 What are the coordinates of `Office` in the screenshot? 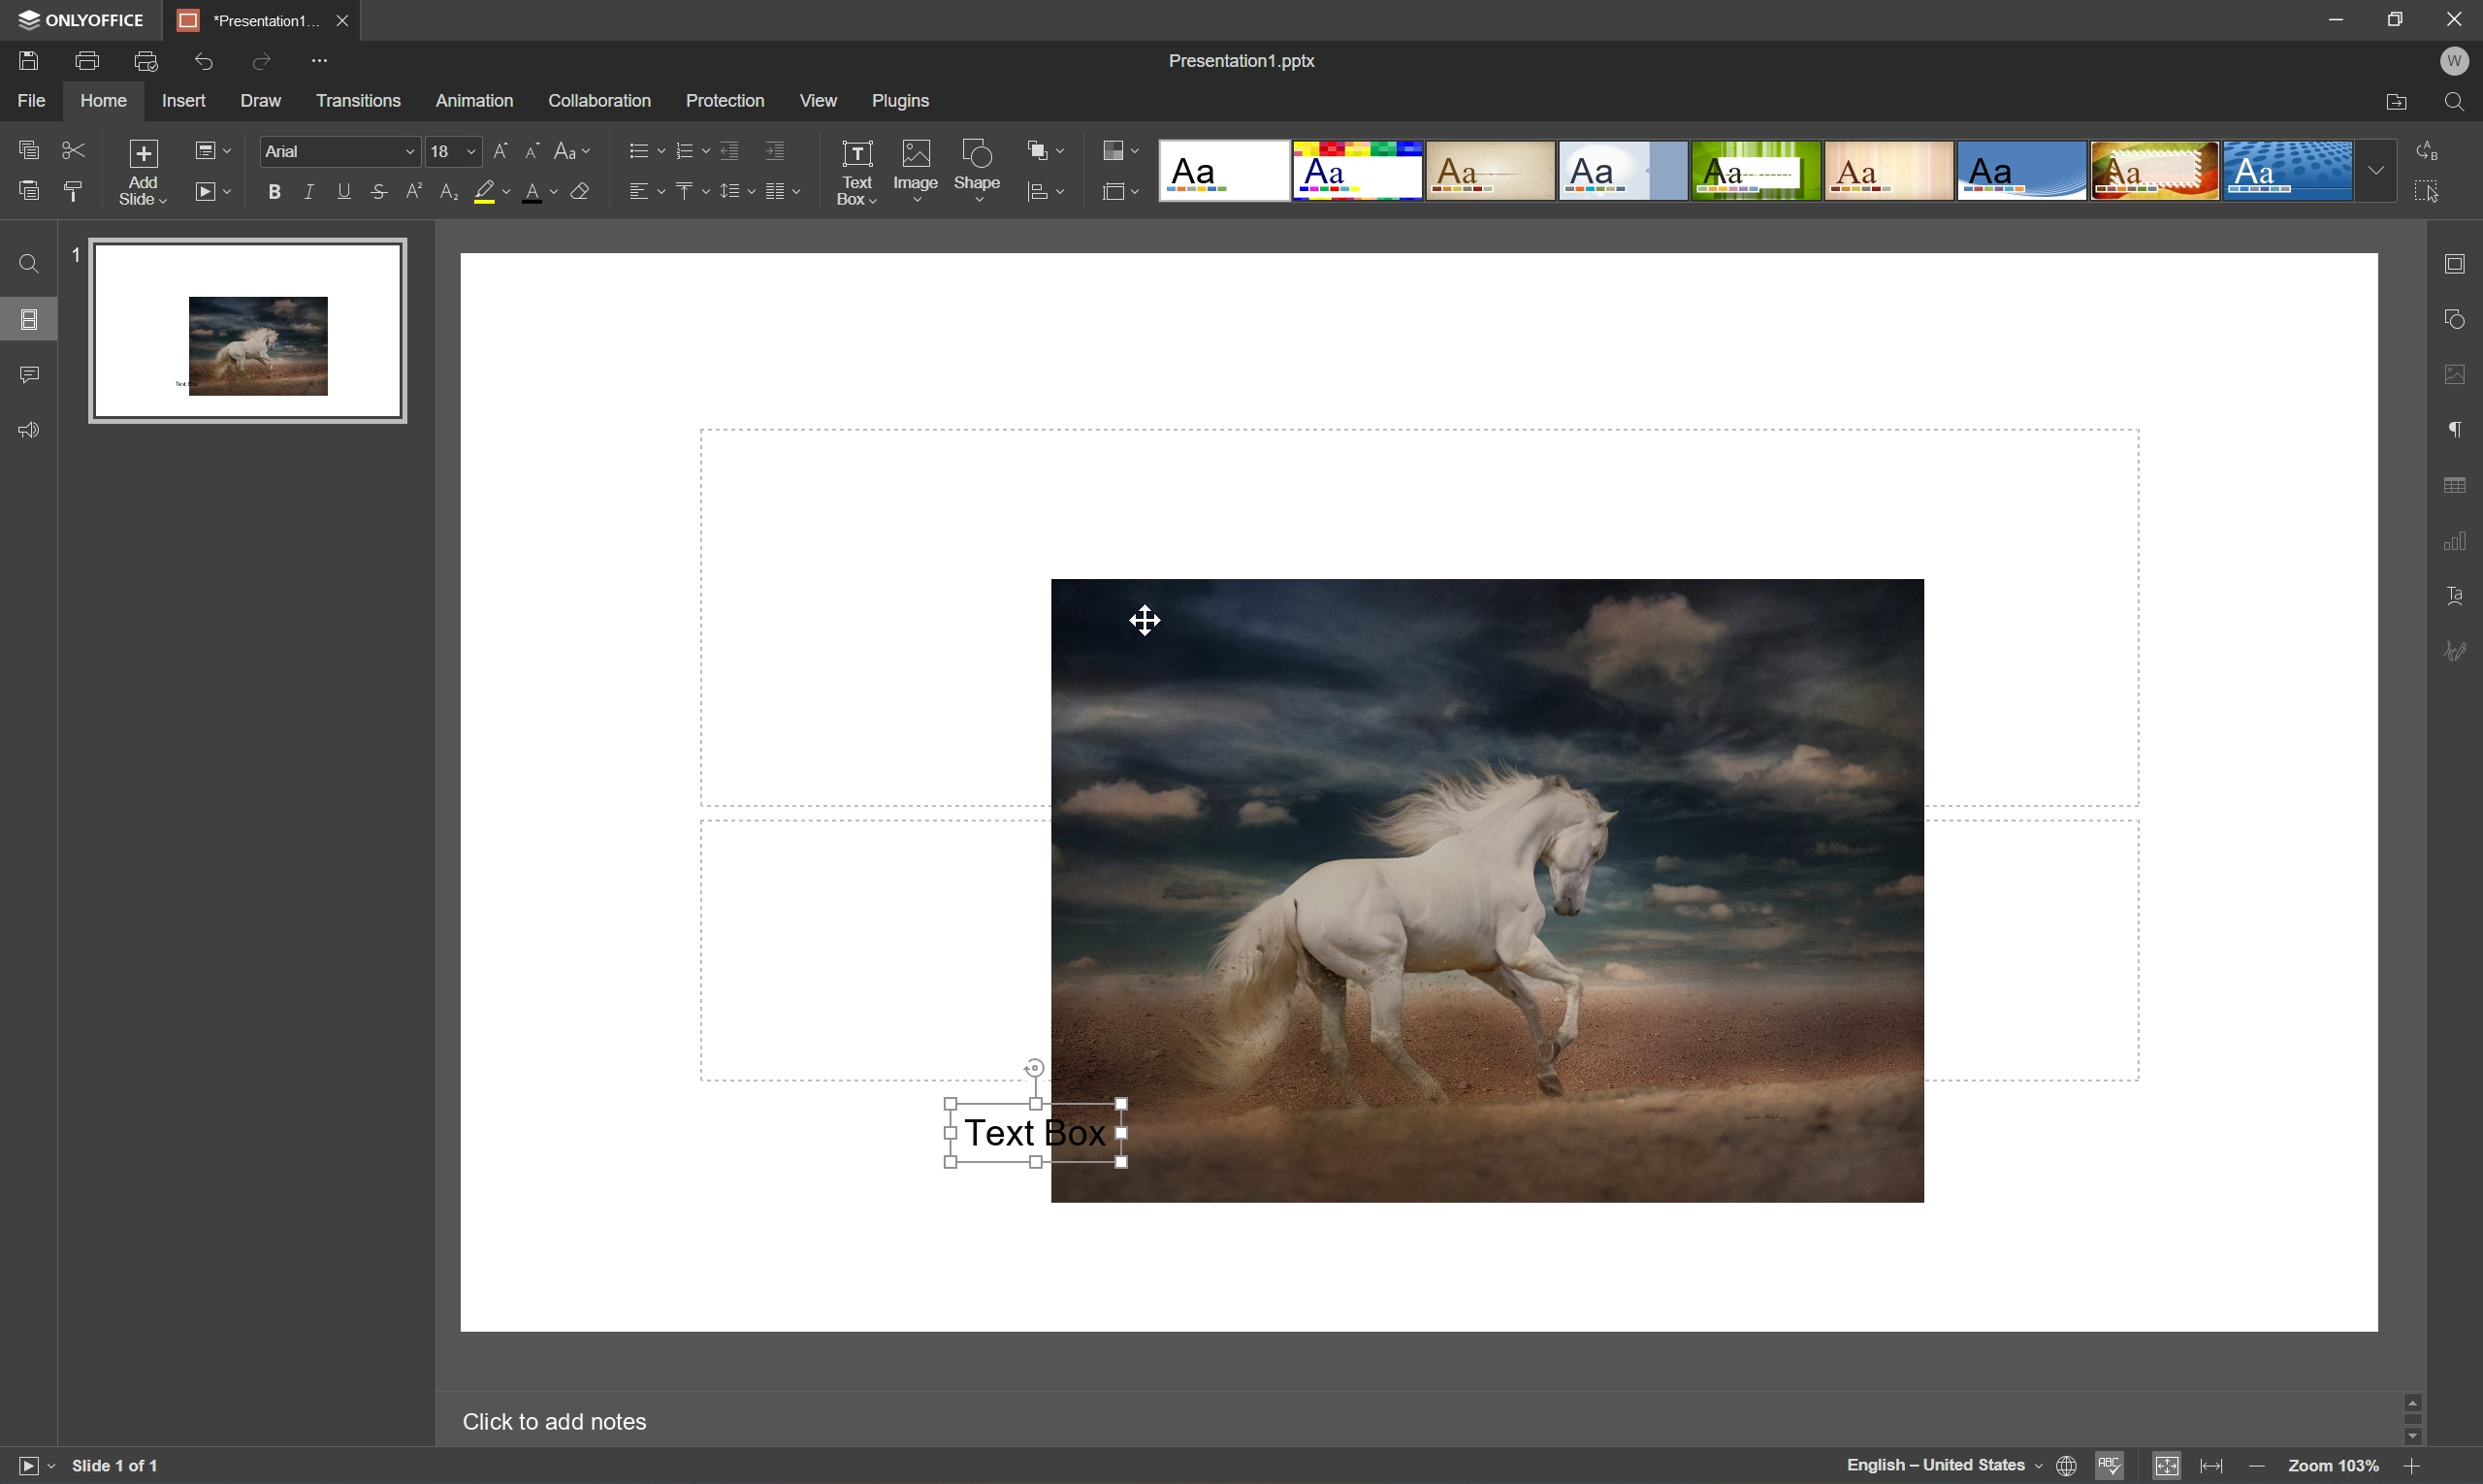 It's located at (2024, 170).